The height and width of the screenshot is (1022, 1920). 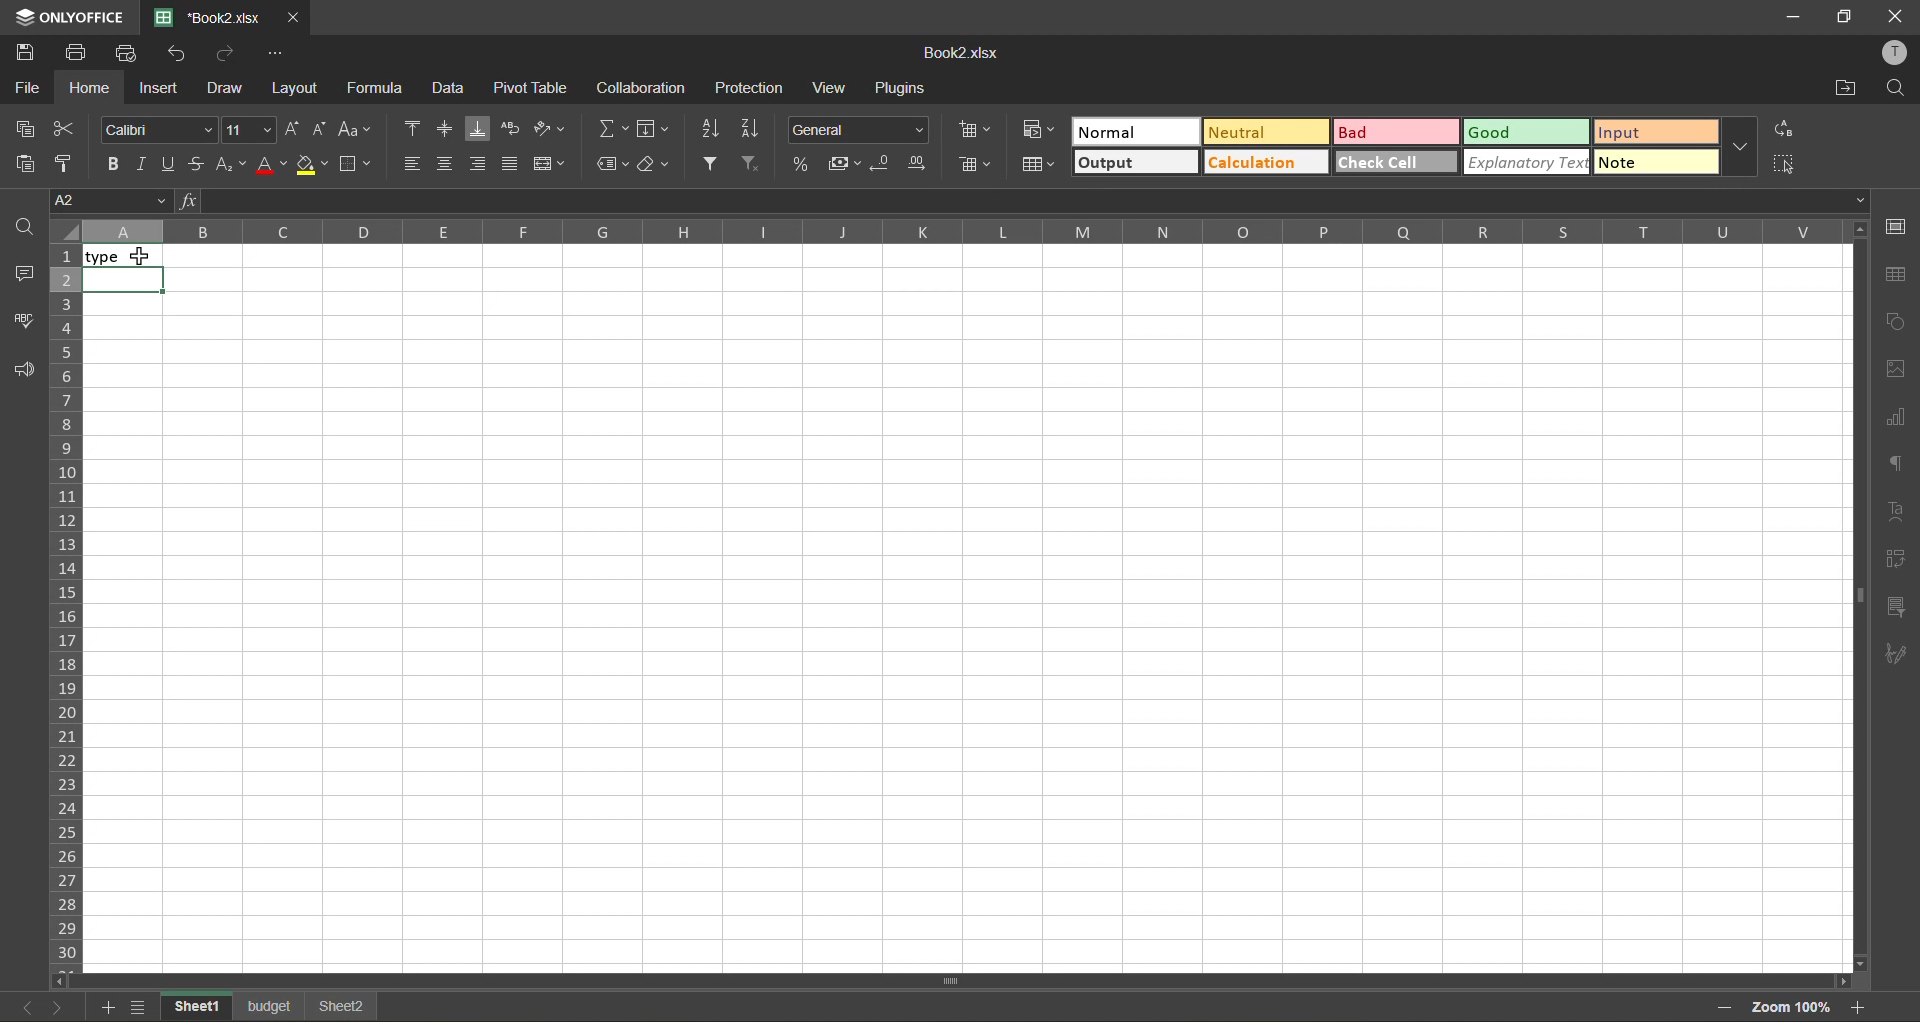 I want to click on output, so click(x=1134, y=162).